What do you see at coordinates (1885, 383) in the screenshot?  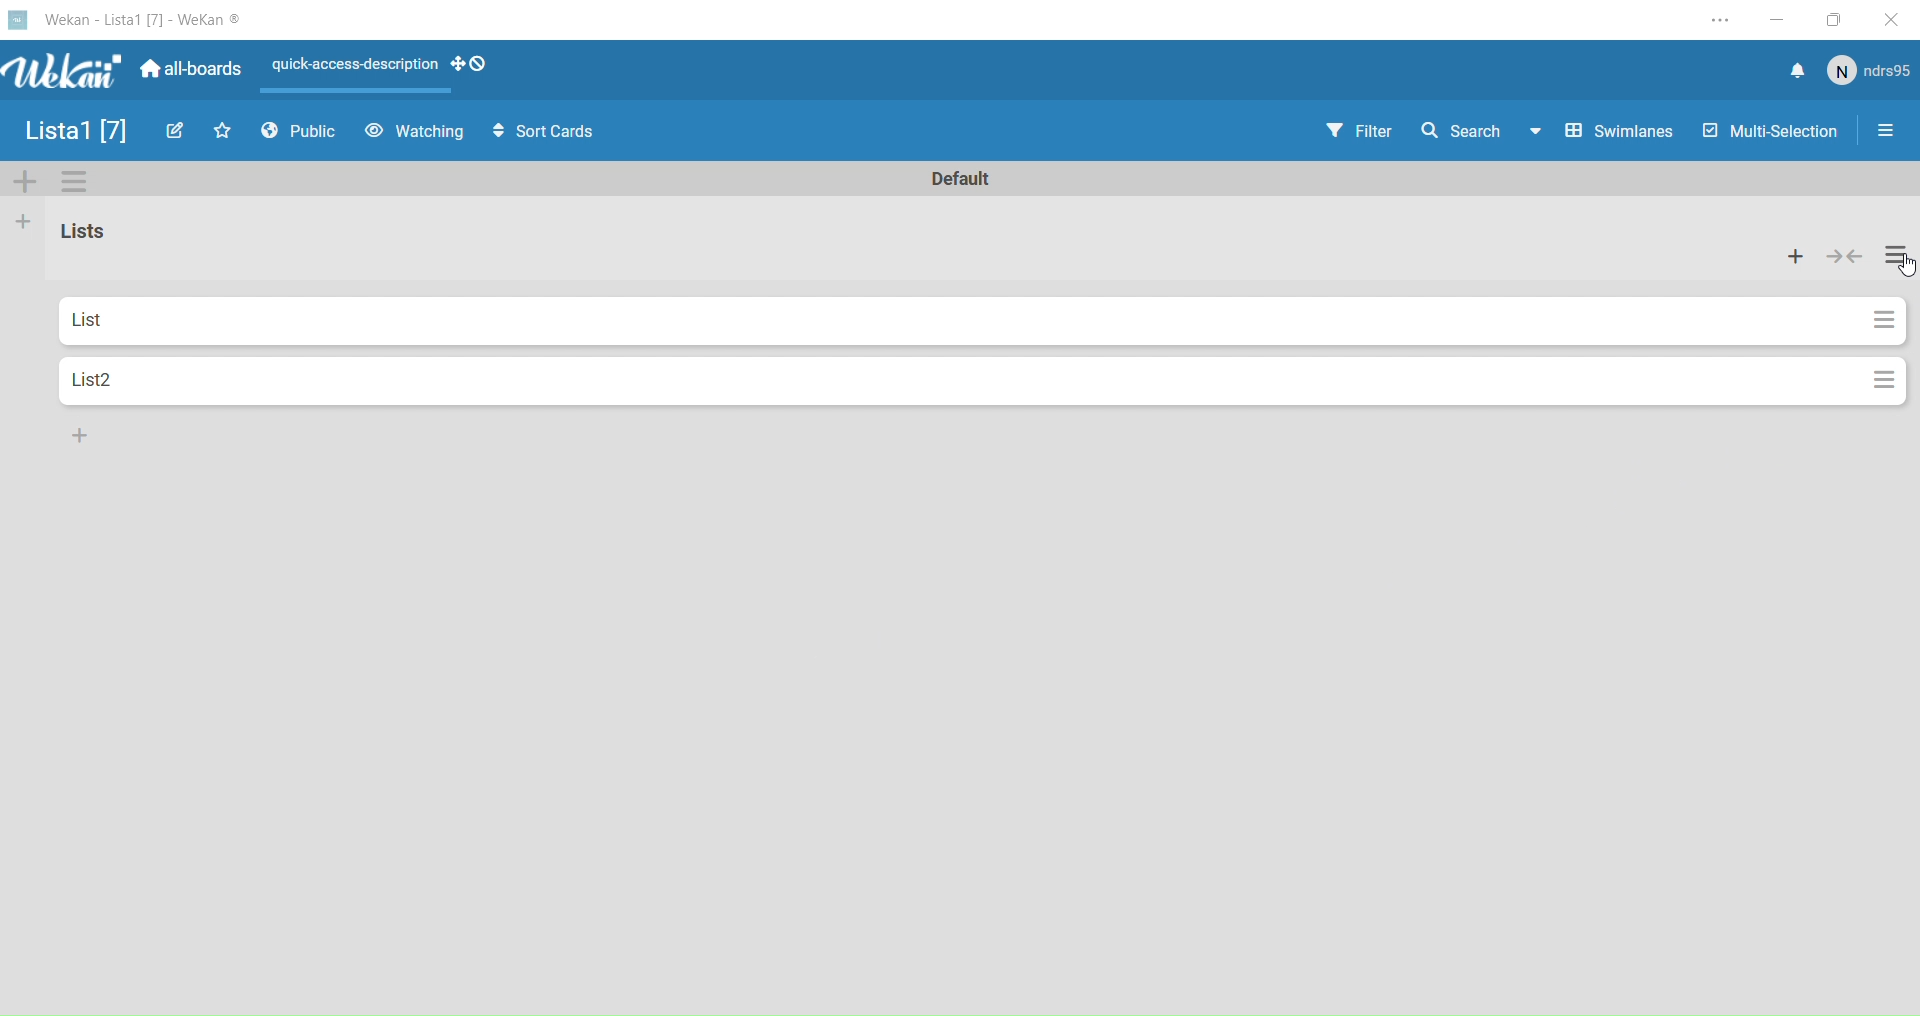 I see `actions` at bounding box center [1885, 383].